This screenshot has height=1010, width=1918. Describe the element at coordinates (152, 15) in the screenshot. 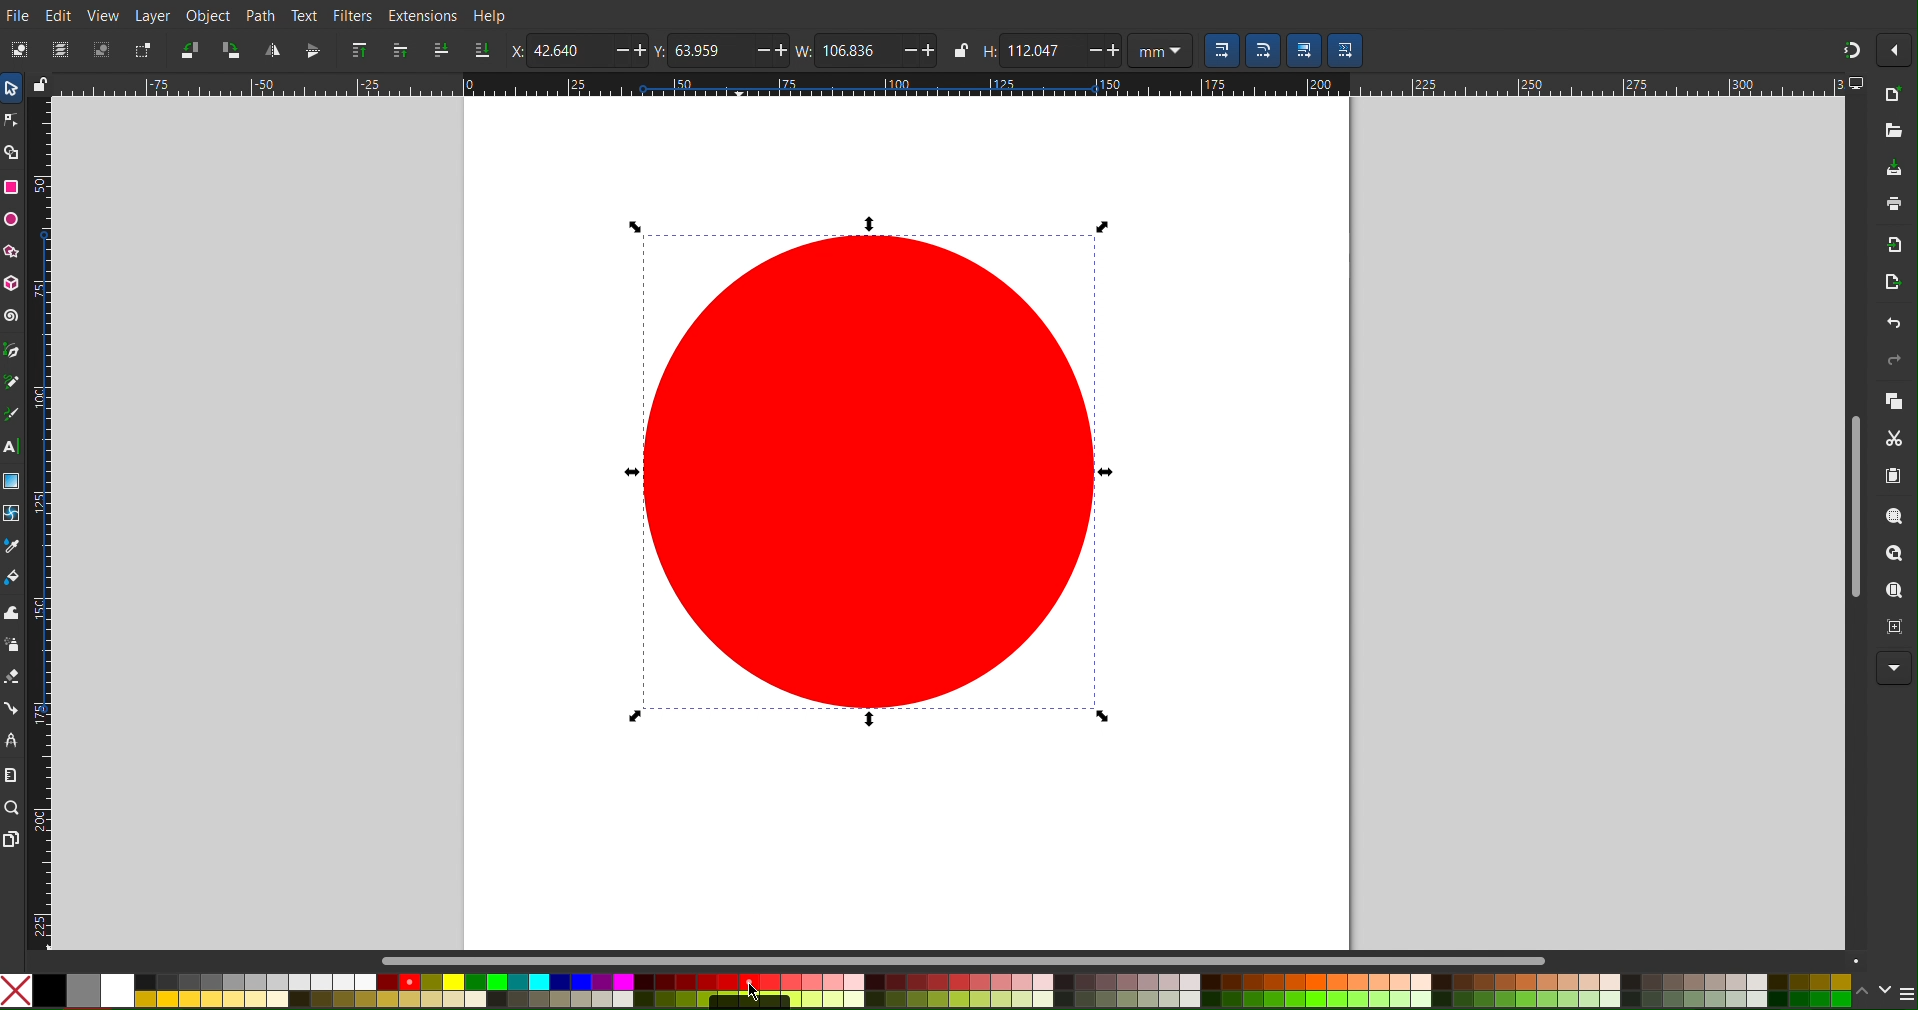

I see `Layer` at that location.